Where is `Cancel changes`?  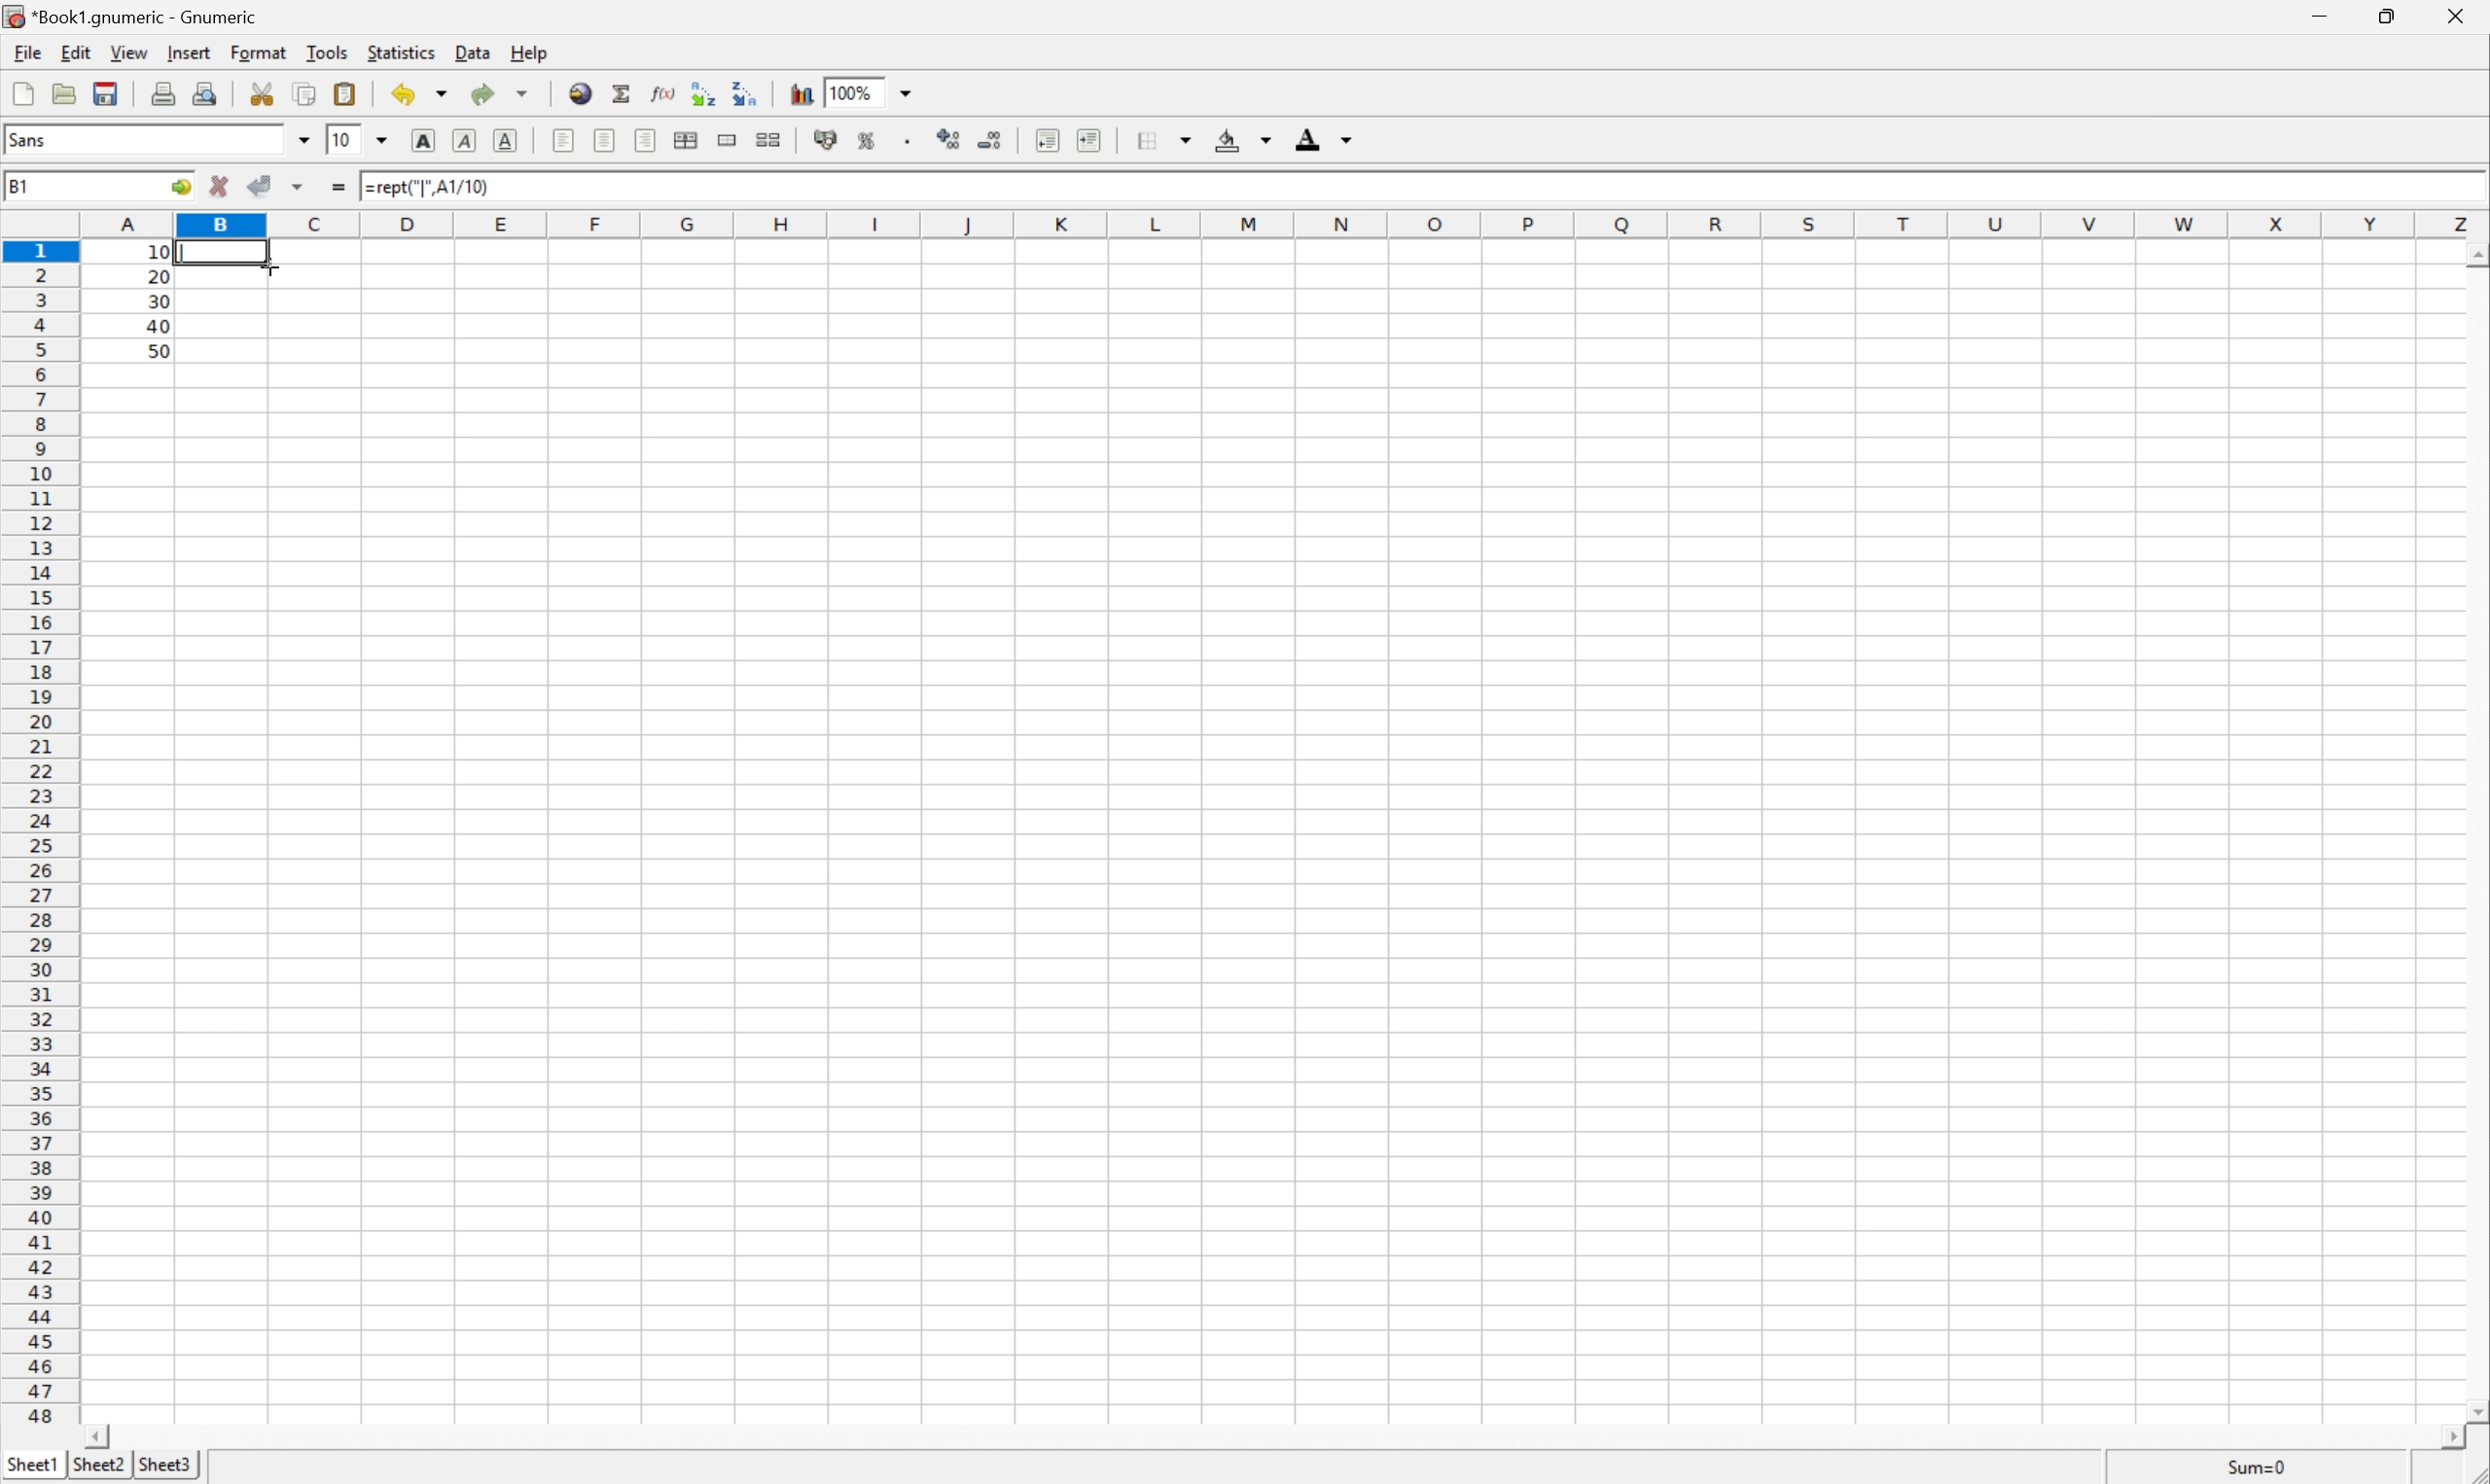 Cancel changes is located at coordinates (223, 188).